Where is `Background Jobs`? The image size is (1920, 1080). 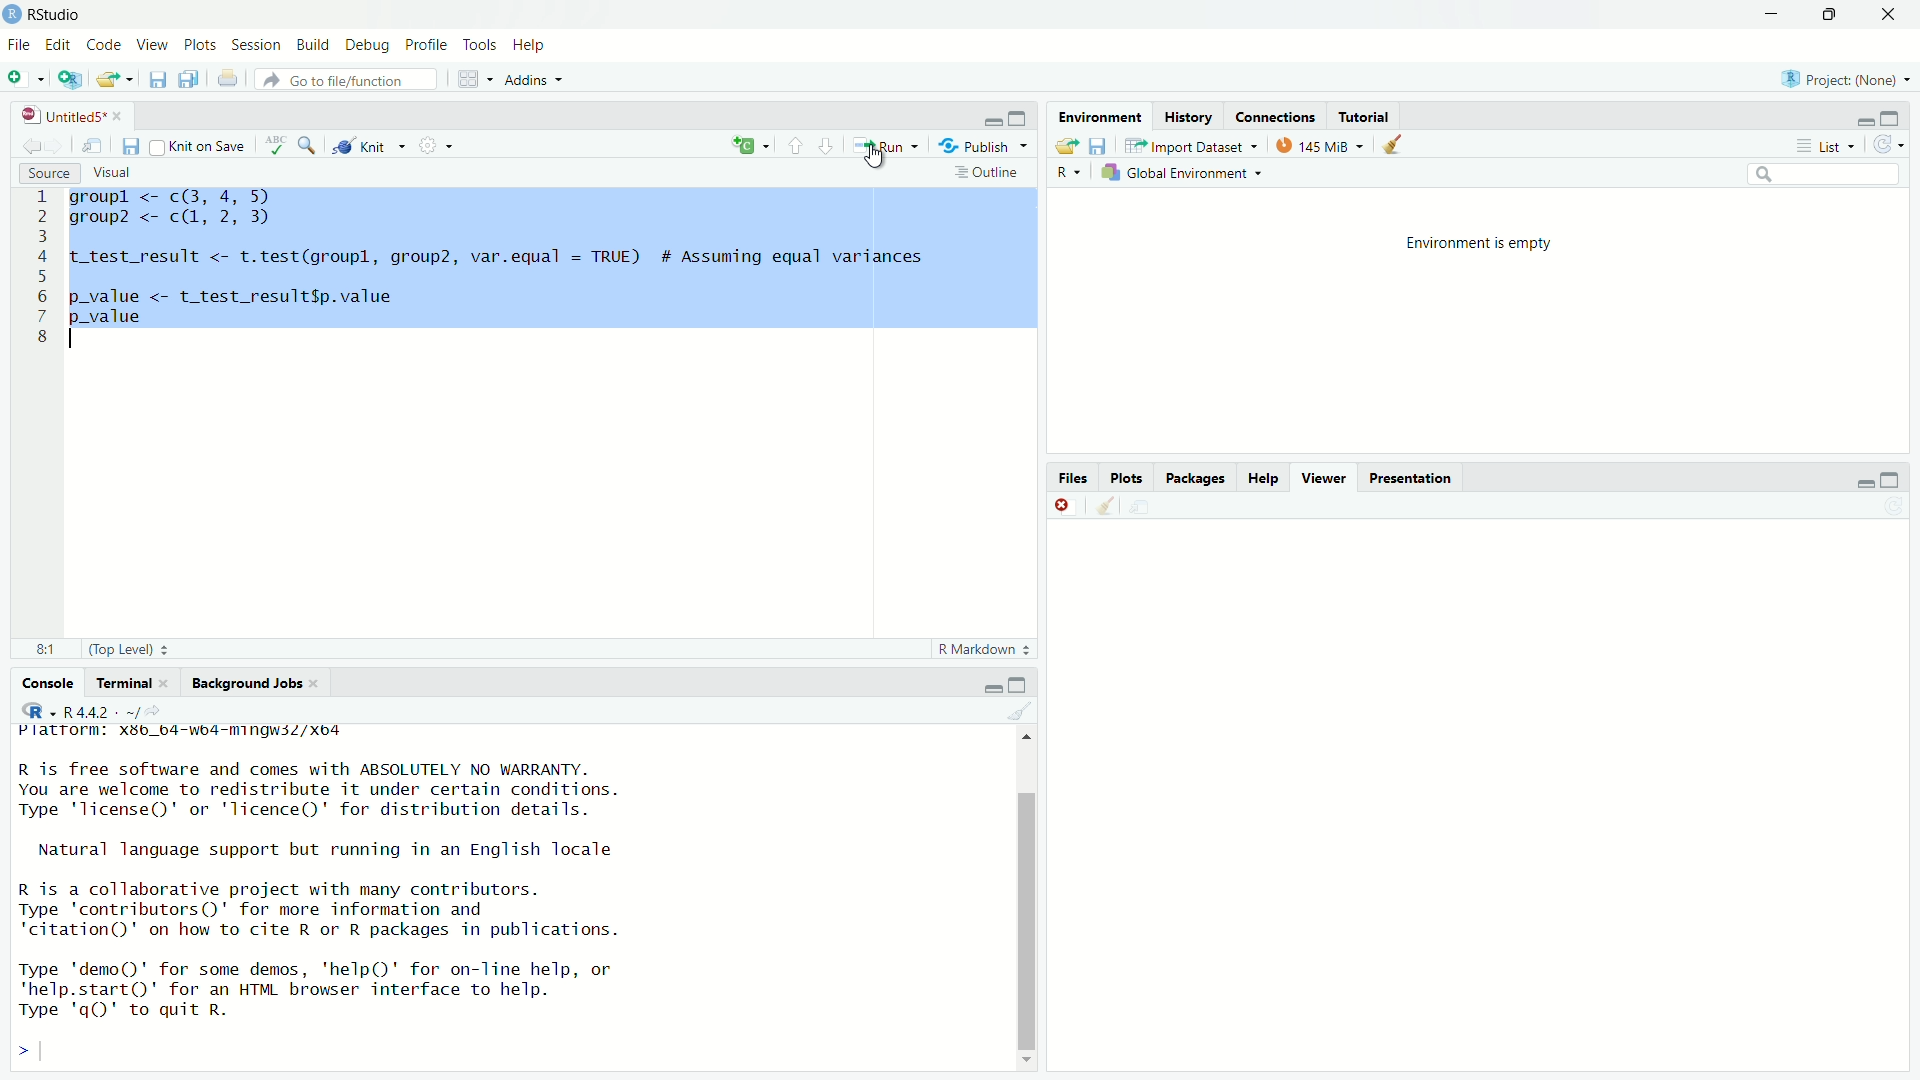 Background Jobs is located at coordinates (255, 685).